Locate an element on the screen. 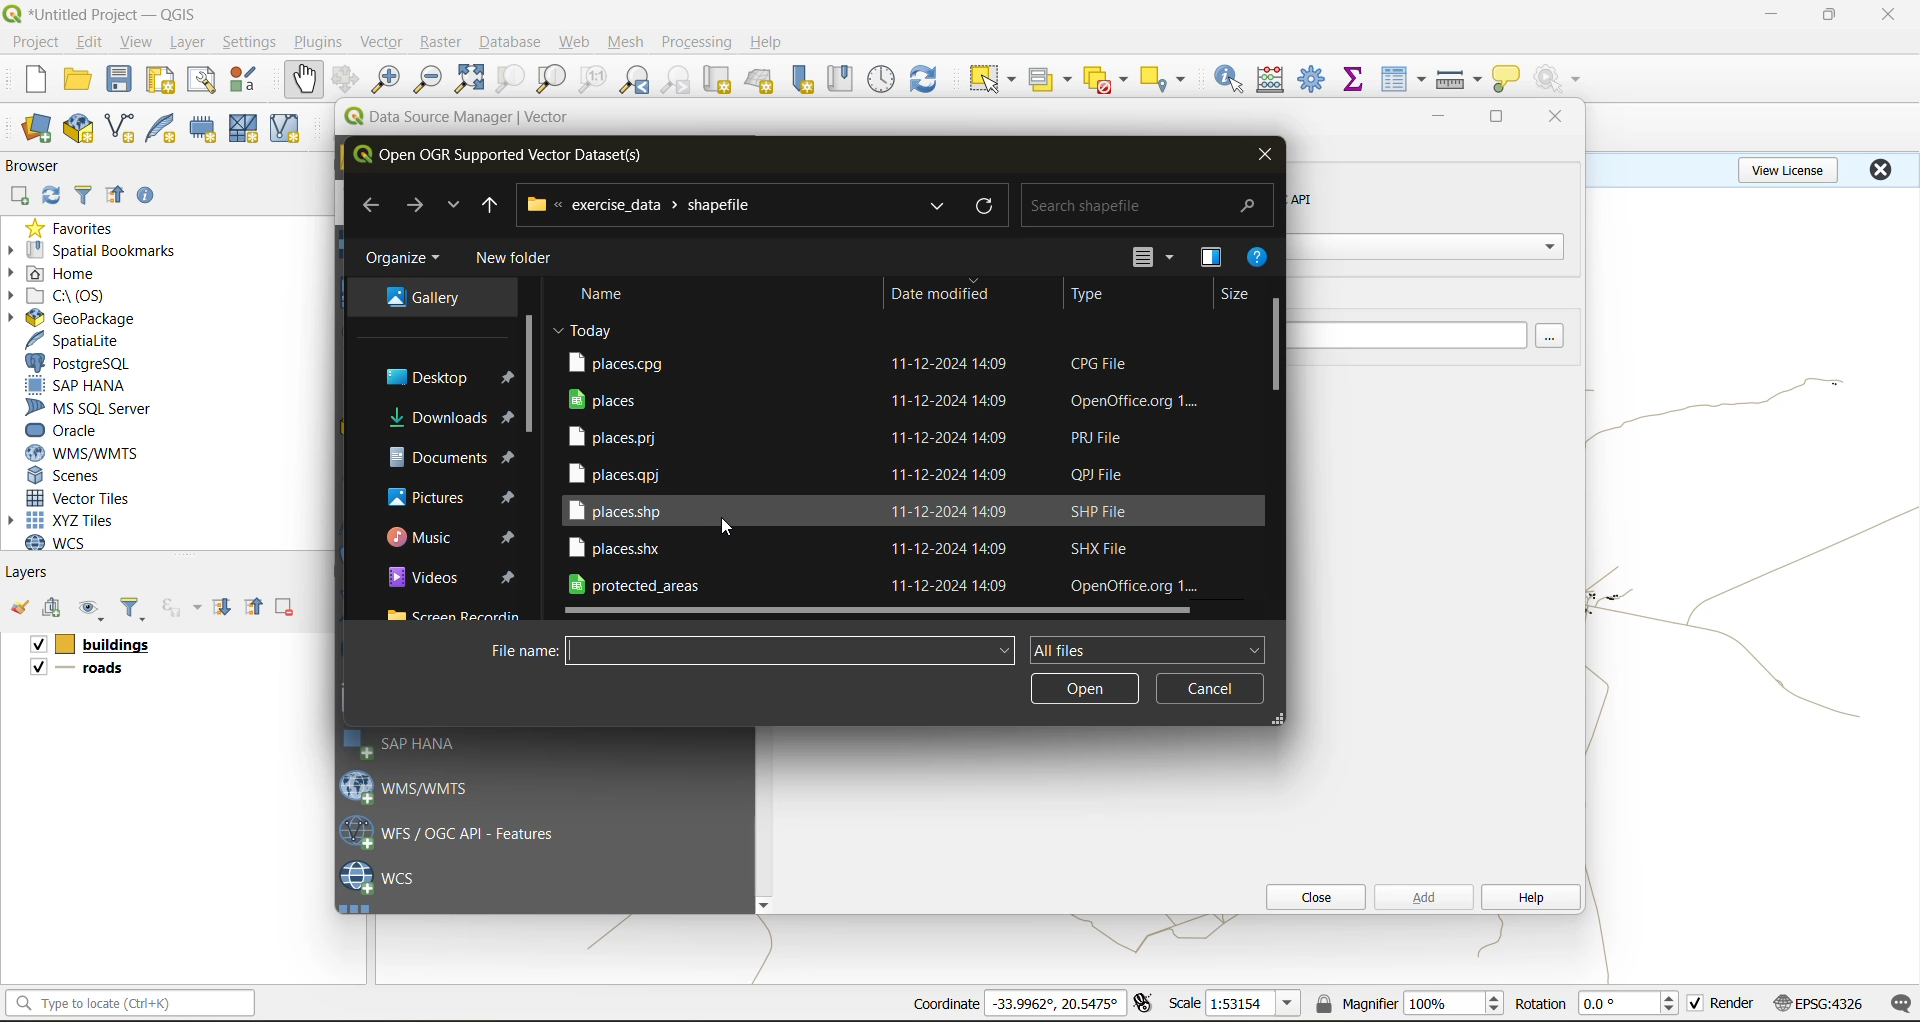  new geopackage layer is located at coordinates (79, 130).